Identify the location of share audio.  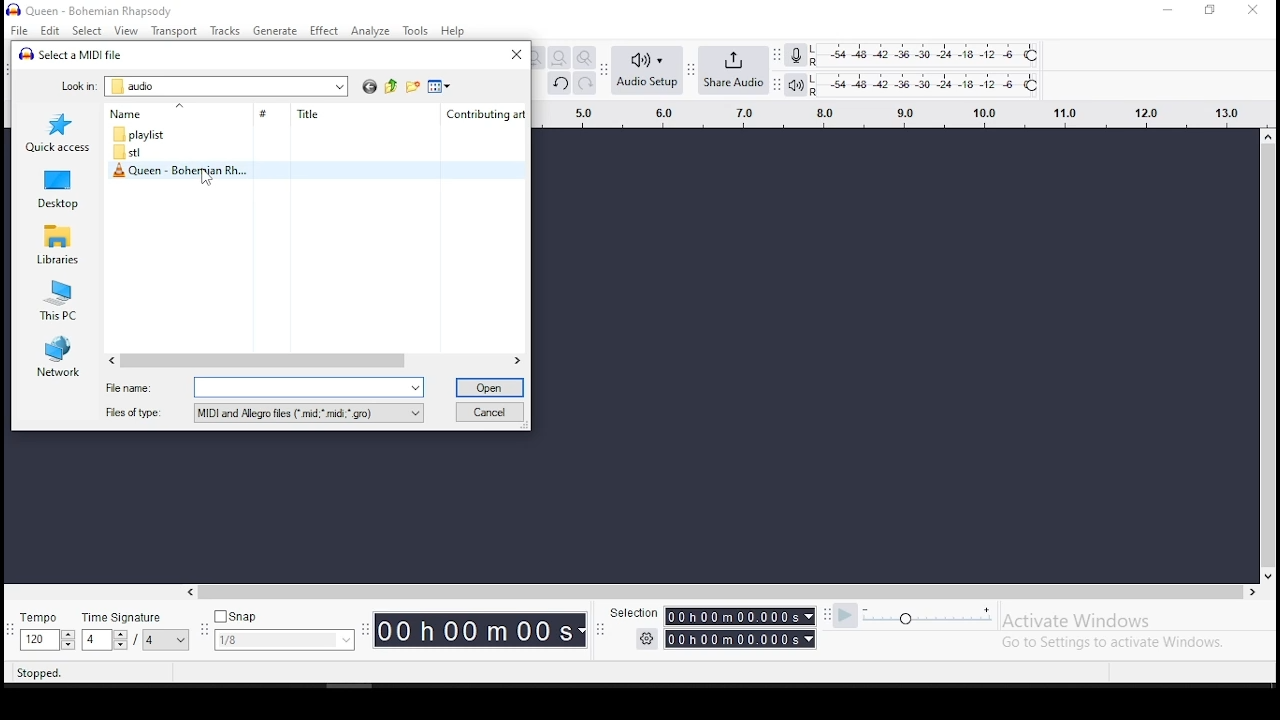
(735, 72).